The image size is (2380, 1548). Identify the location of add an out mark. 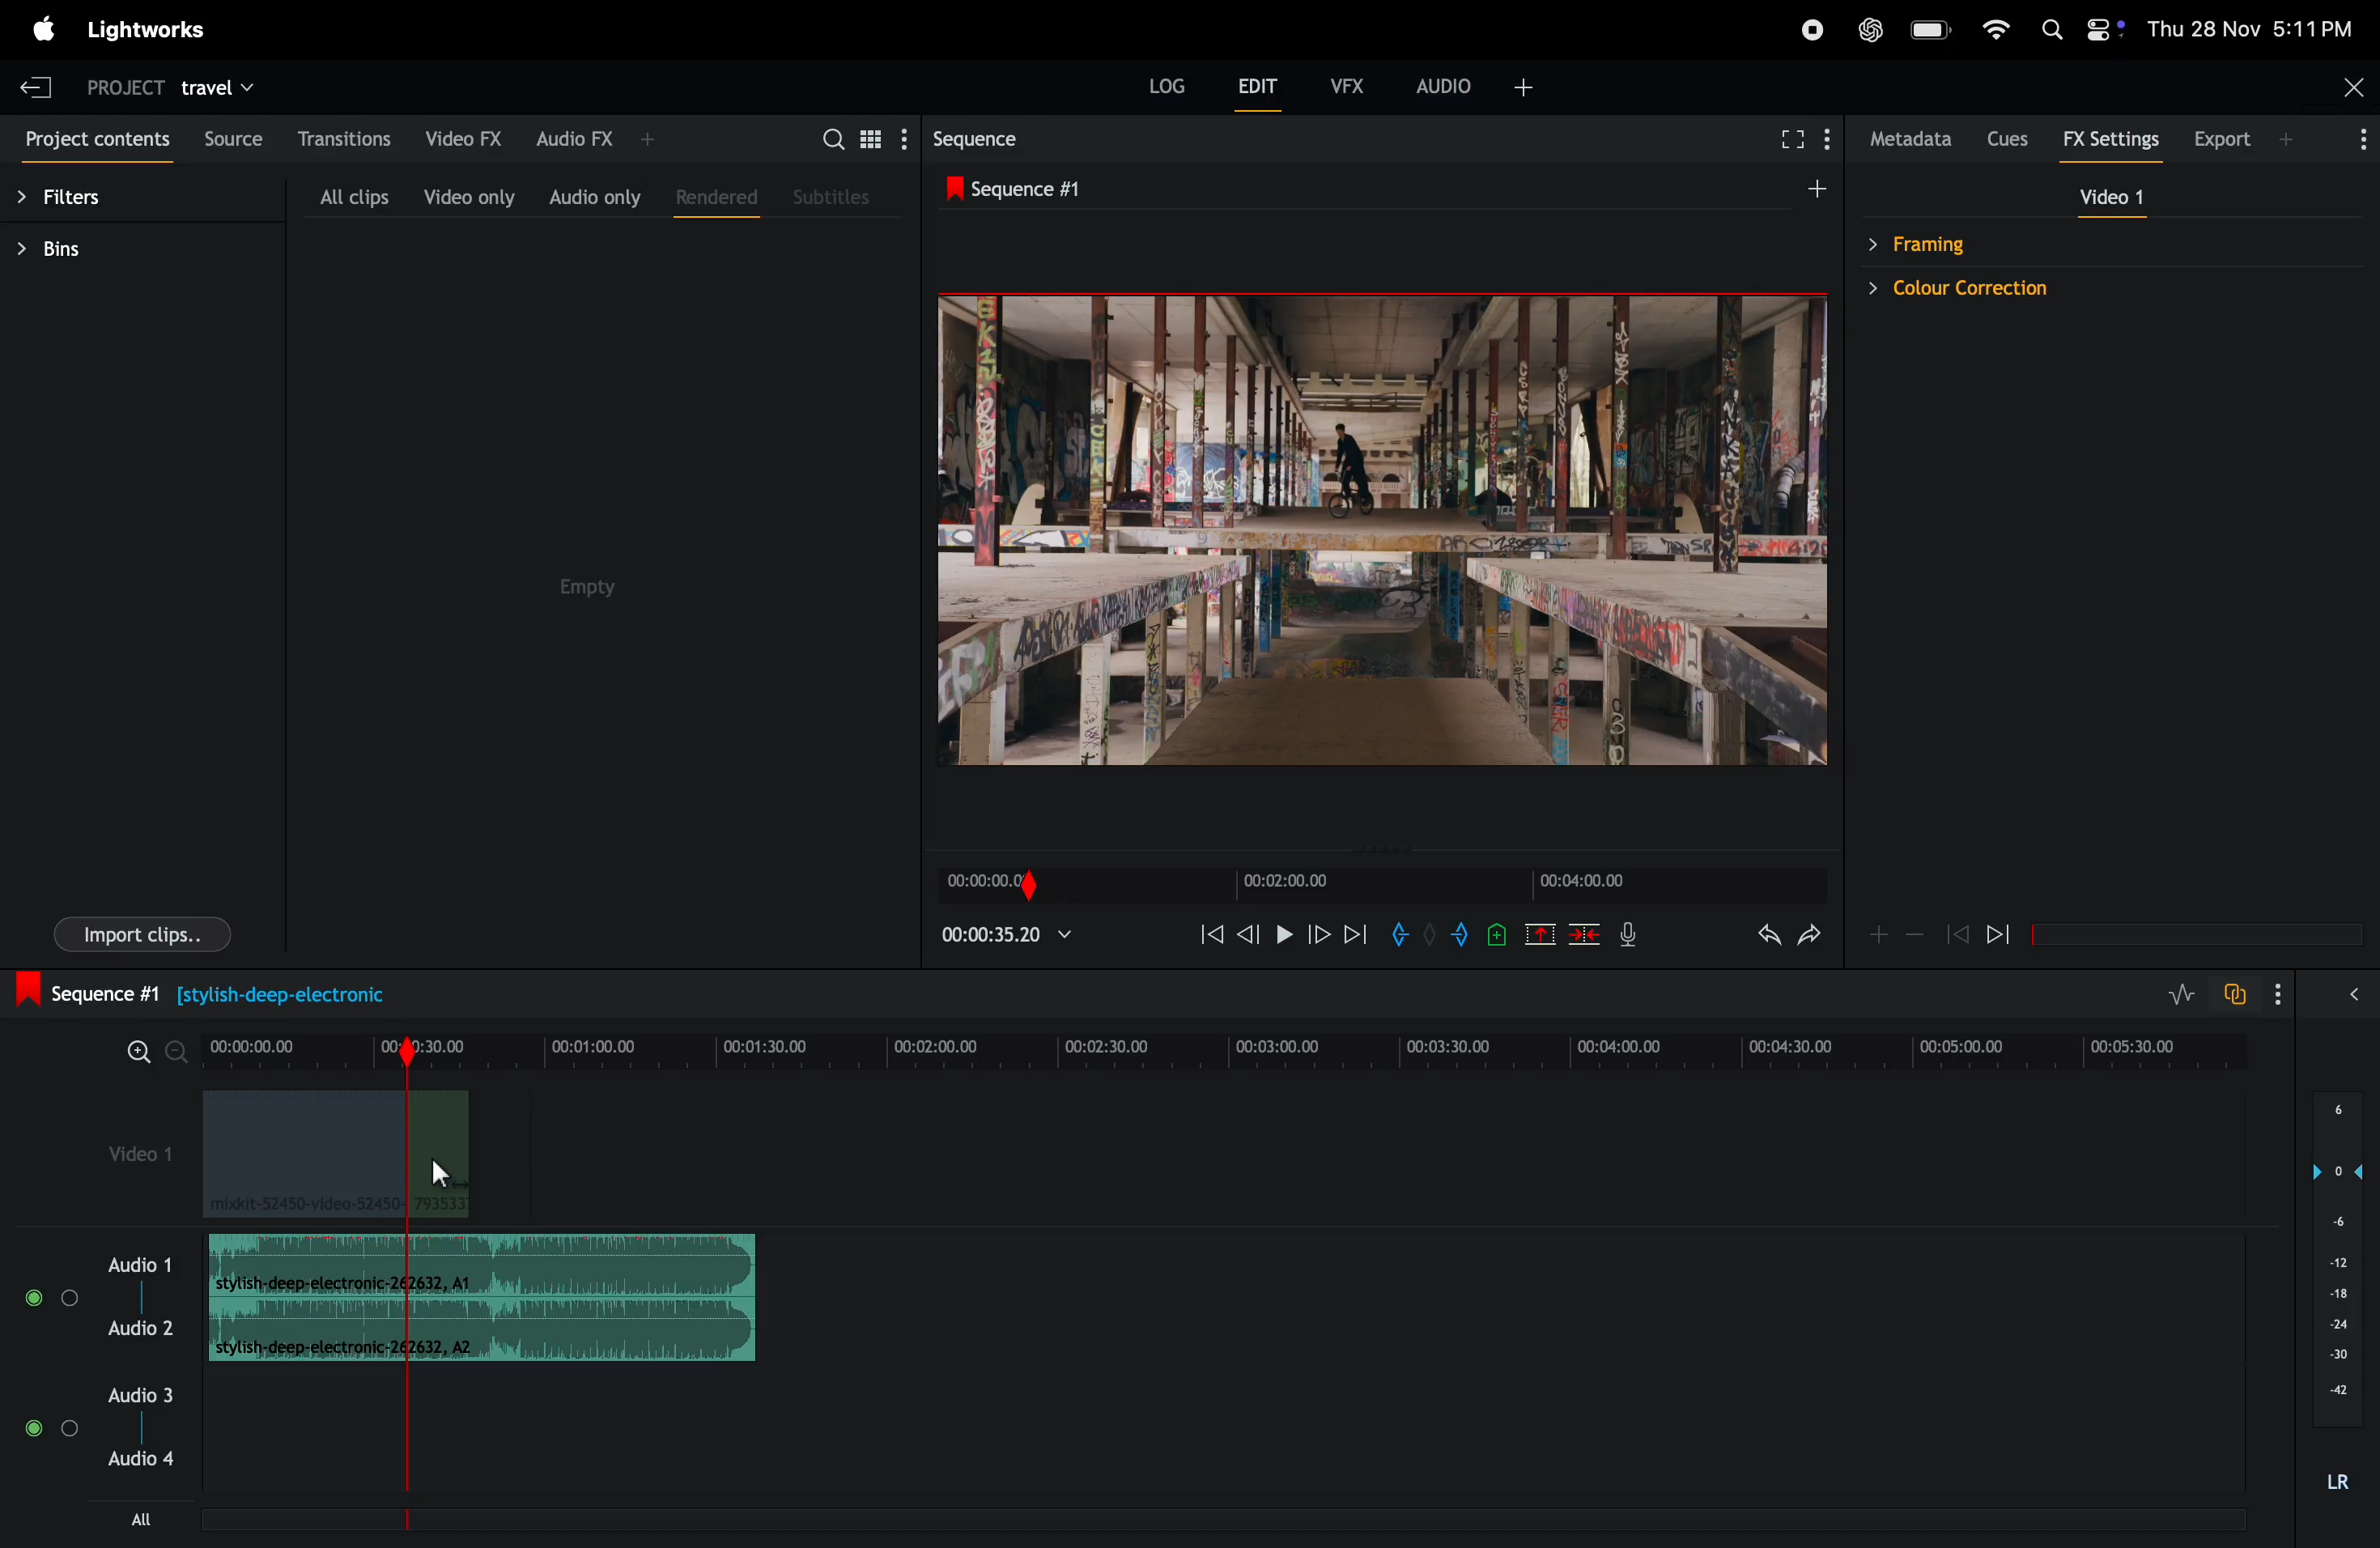
(1455, 937).